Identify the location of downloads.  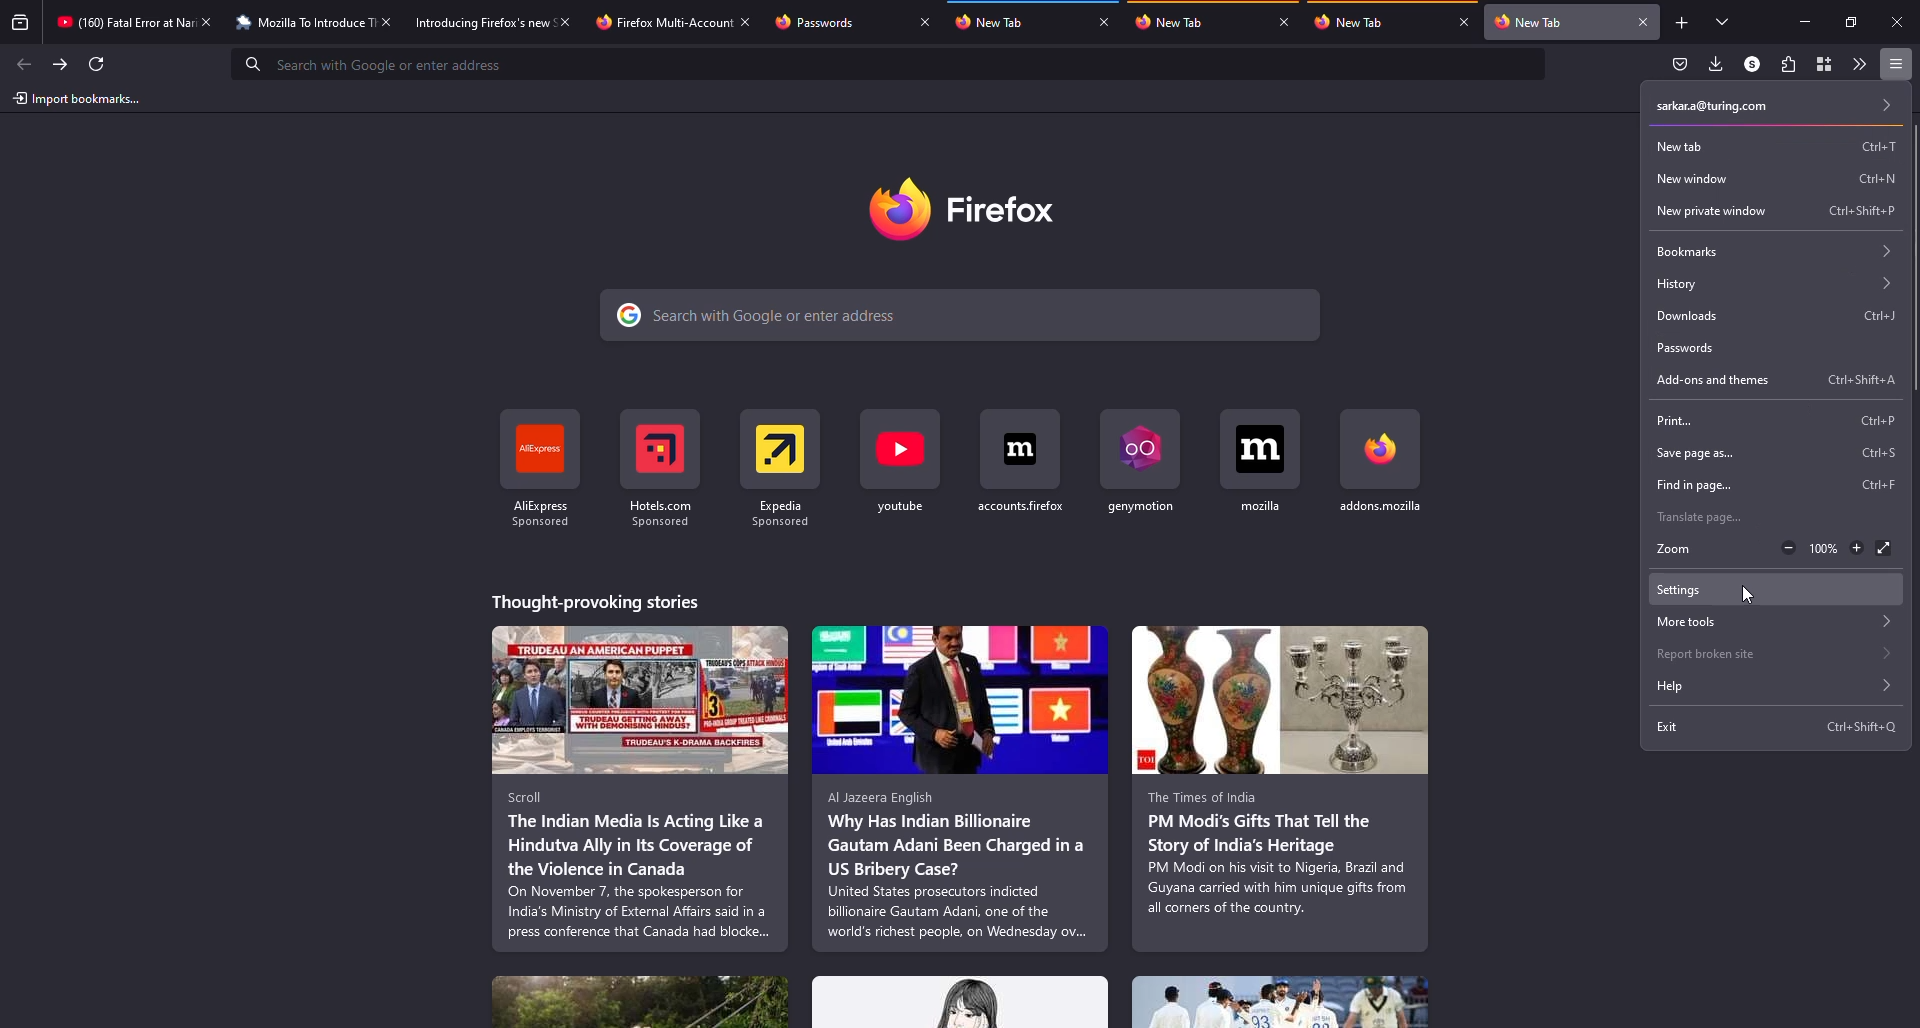
(1717, 63).